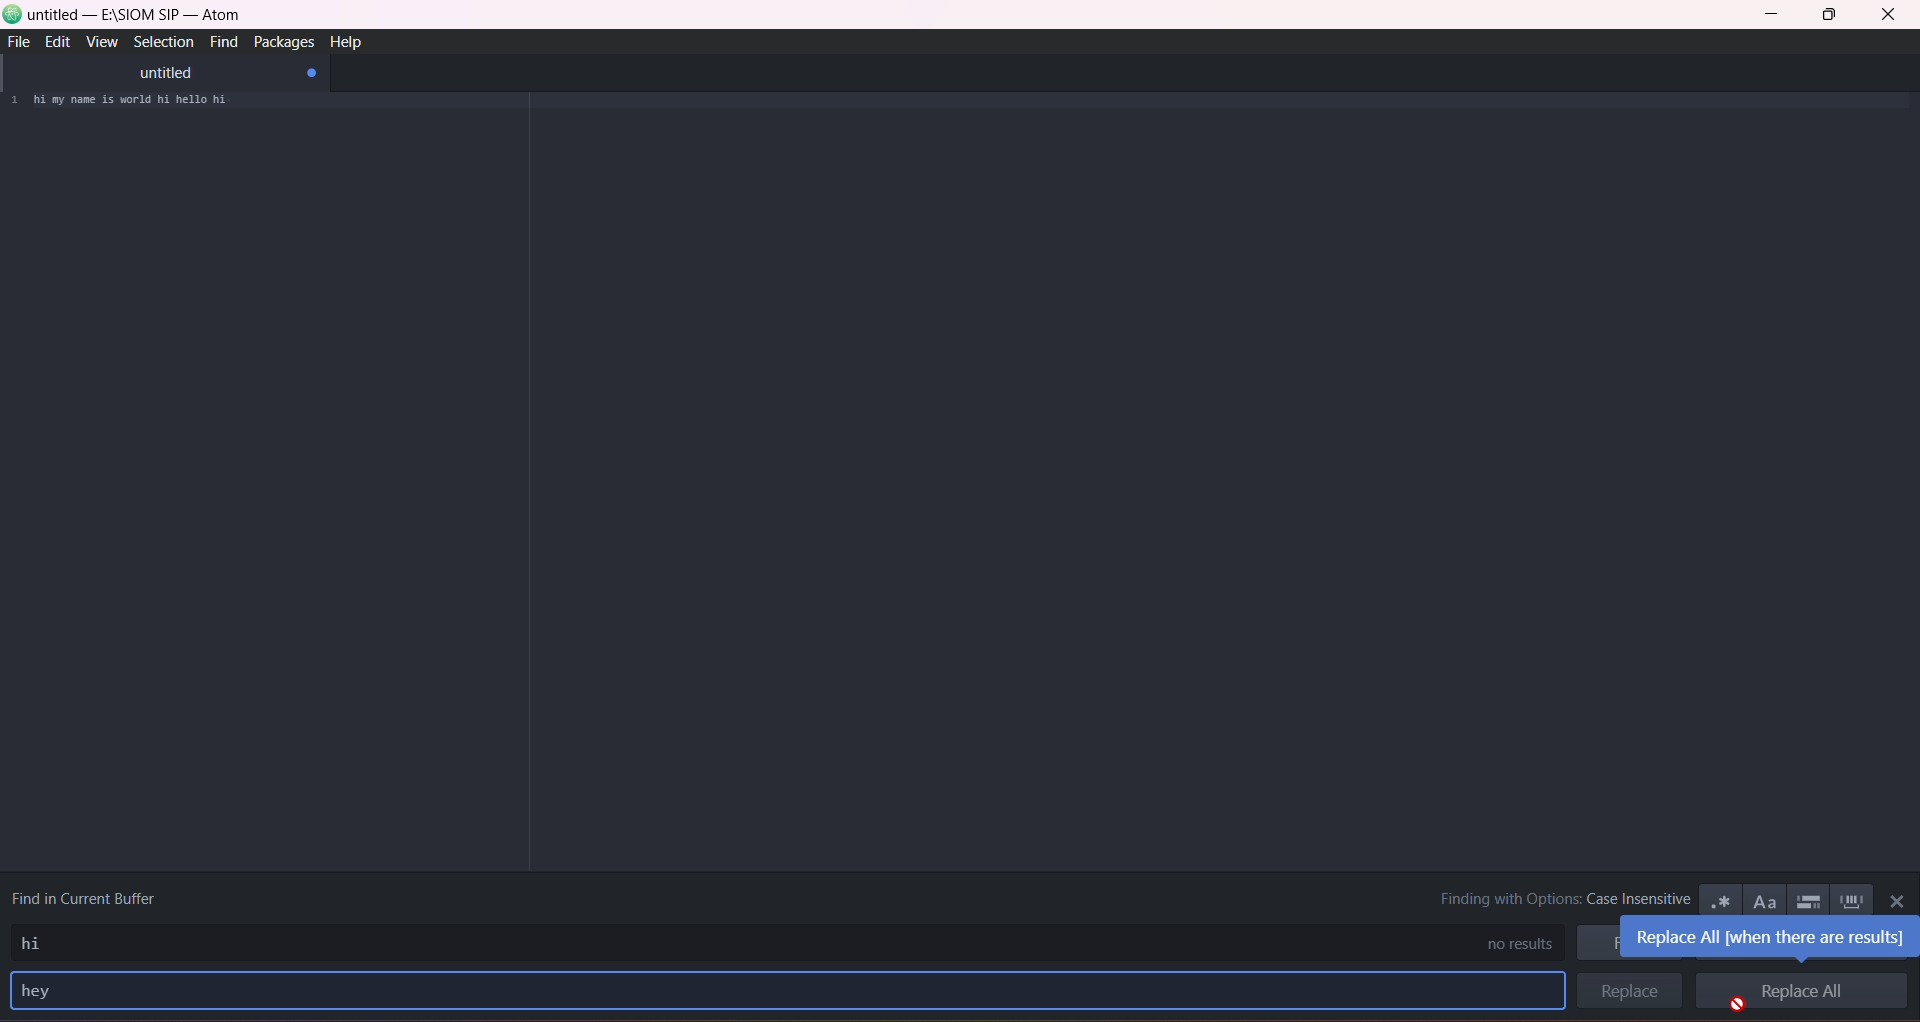 The width and height of the screenshot is (1920, 1022). What do you see at coordinates (91, 894) in the screenshot?
I see `find in current buffer` at bounding box center [91, 894].